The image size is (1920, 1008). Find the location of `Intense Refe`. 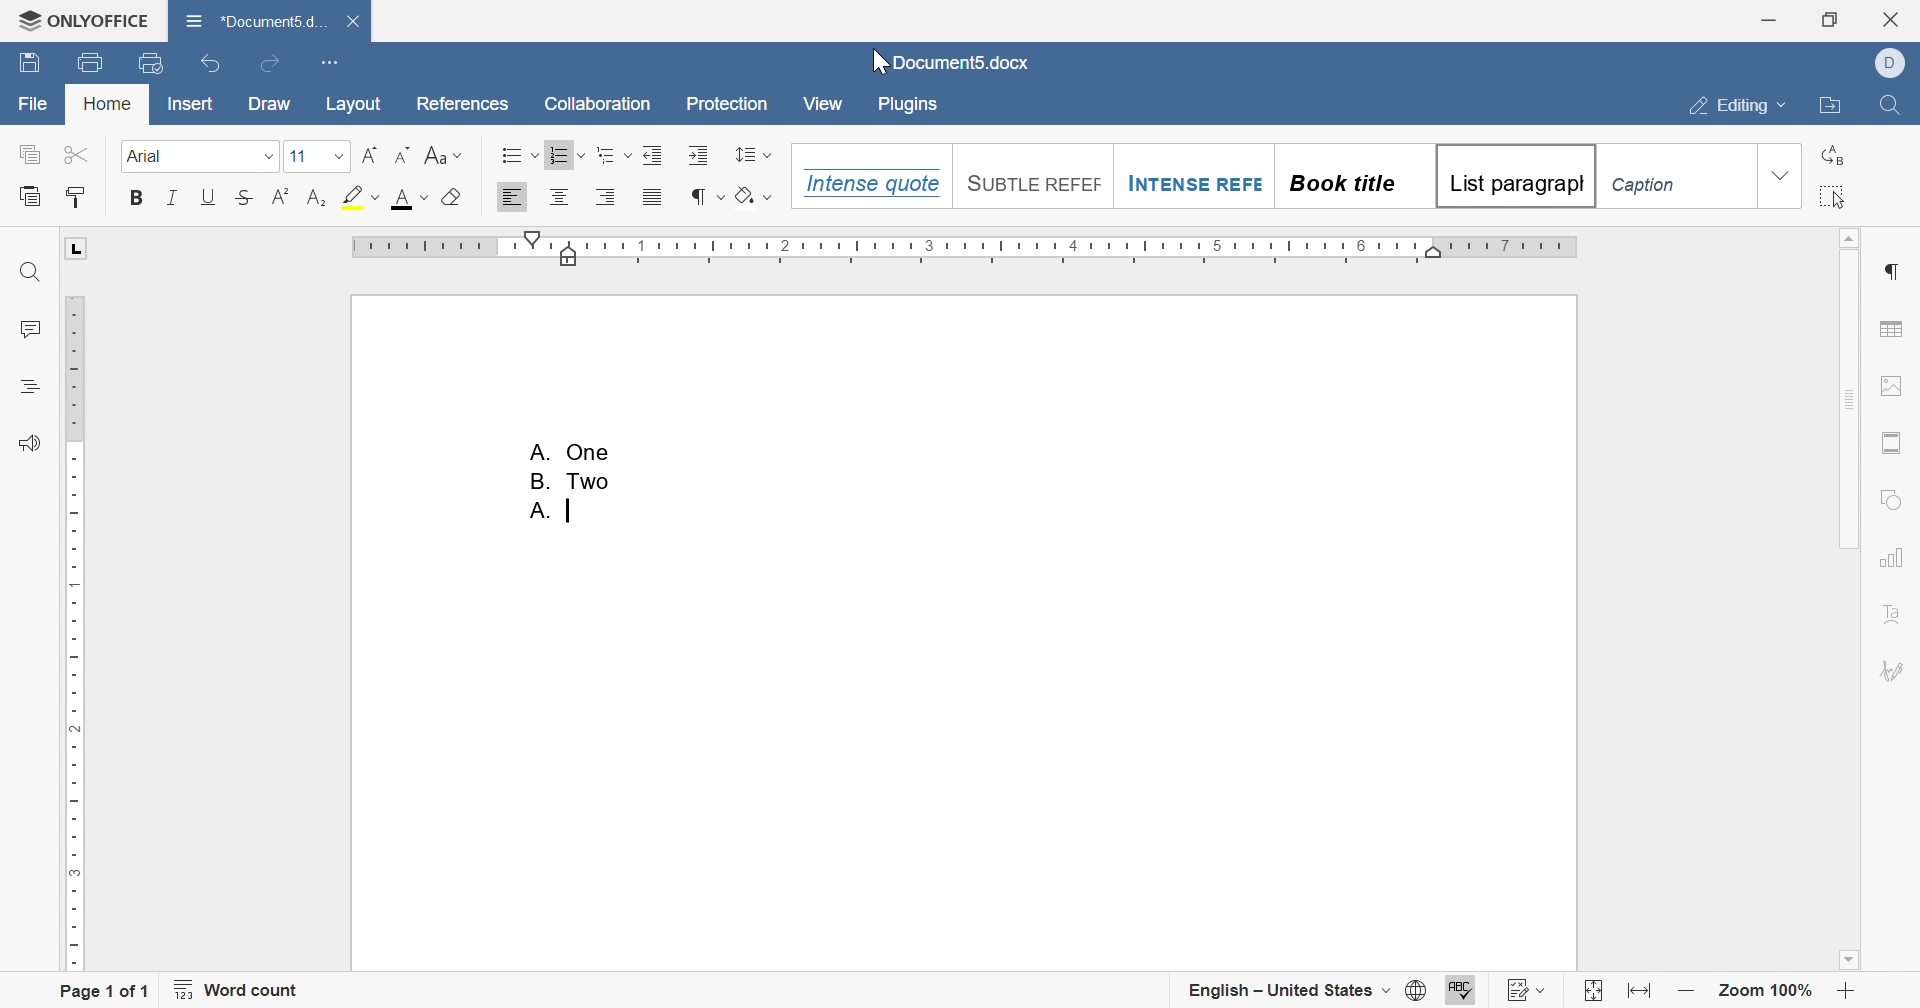

Intense Refe is located at coordinates (1192, 186).